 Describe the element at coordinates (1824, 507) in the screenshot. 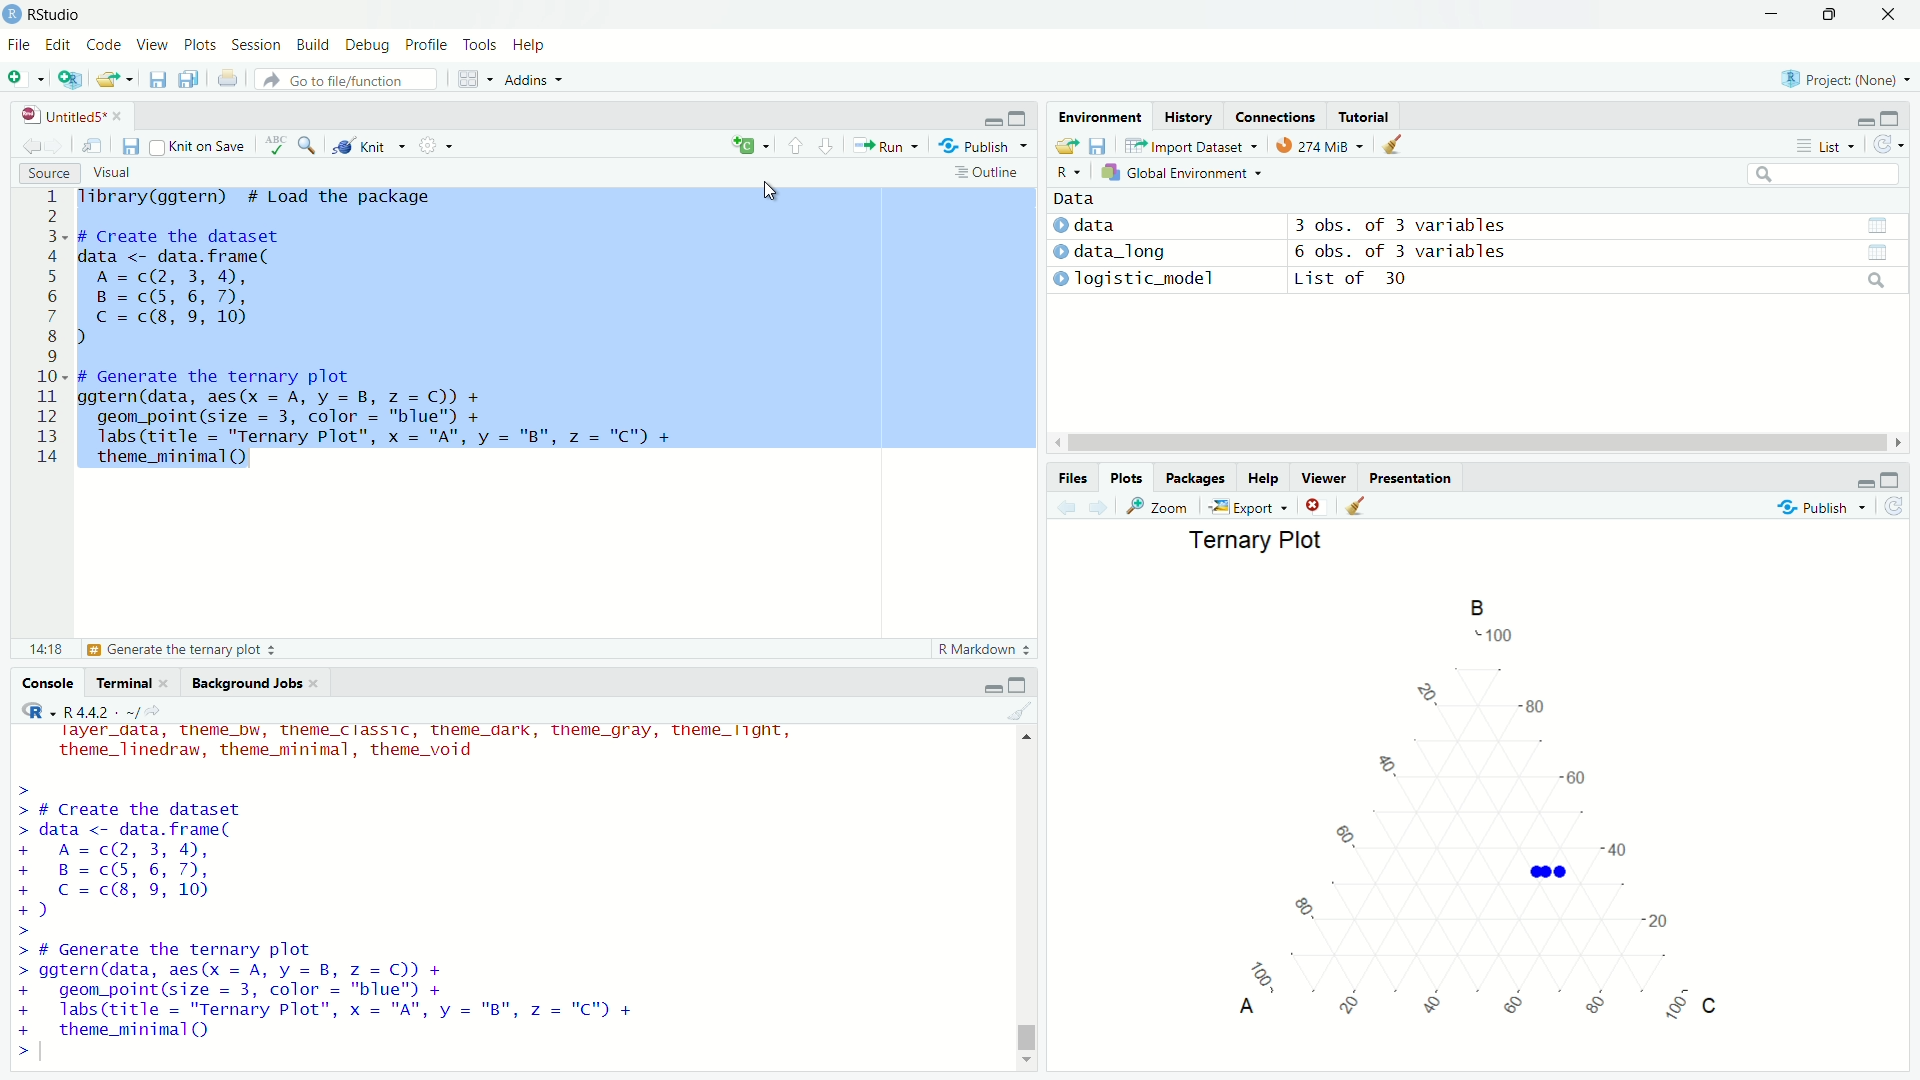

I see `Publish ~` at that location.